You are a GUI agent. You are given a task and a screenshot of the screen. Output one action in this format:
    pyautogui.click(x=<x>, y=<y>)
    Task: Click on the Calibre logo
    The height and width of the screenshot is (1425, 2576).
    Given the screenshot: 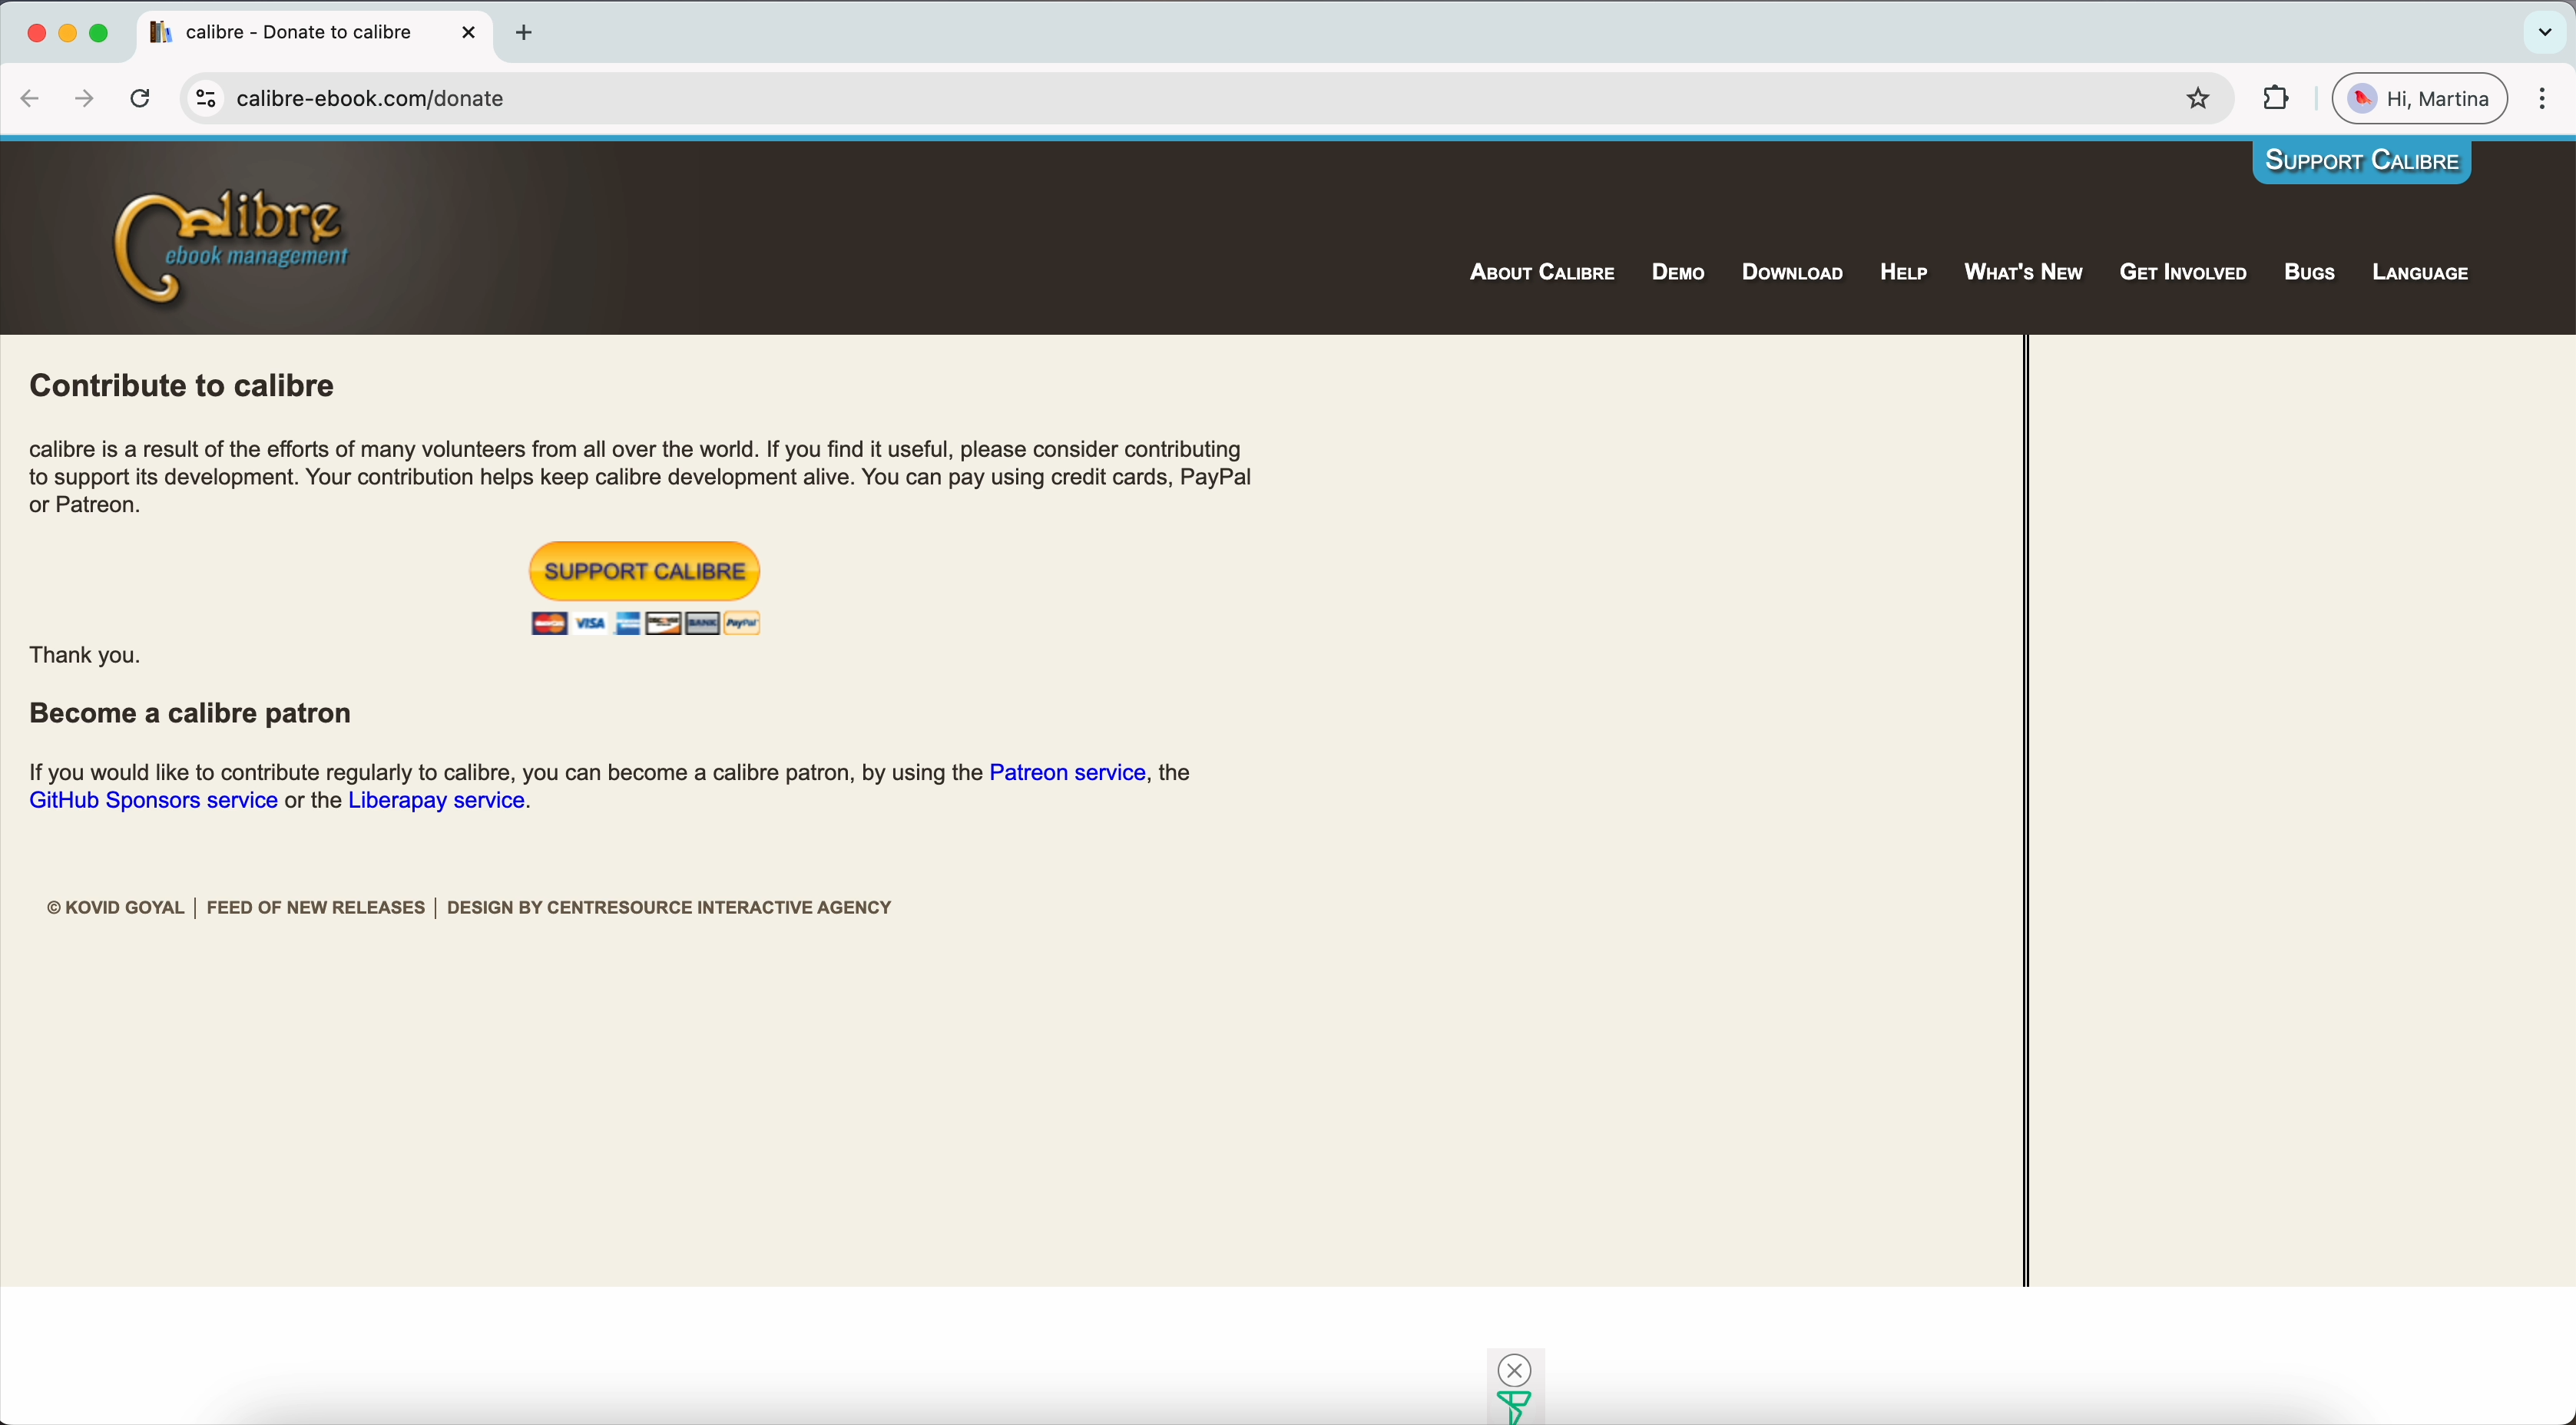 What is the action you would take?
    pyautogui.click(x=232, y=245)
    